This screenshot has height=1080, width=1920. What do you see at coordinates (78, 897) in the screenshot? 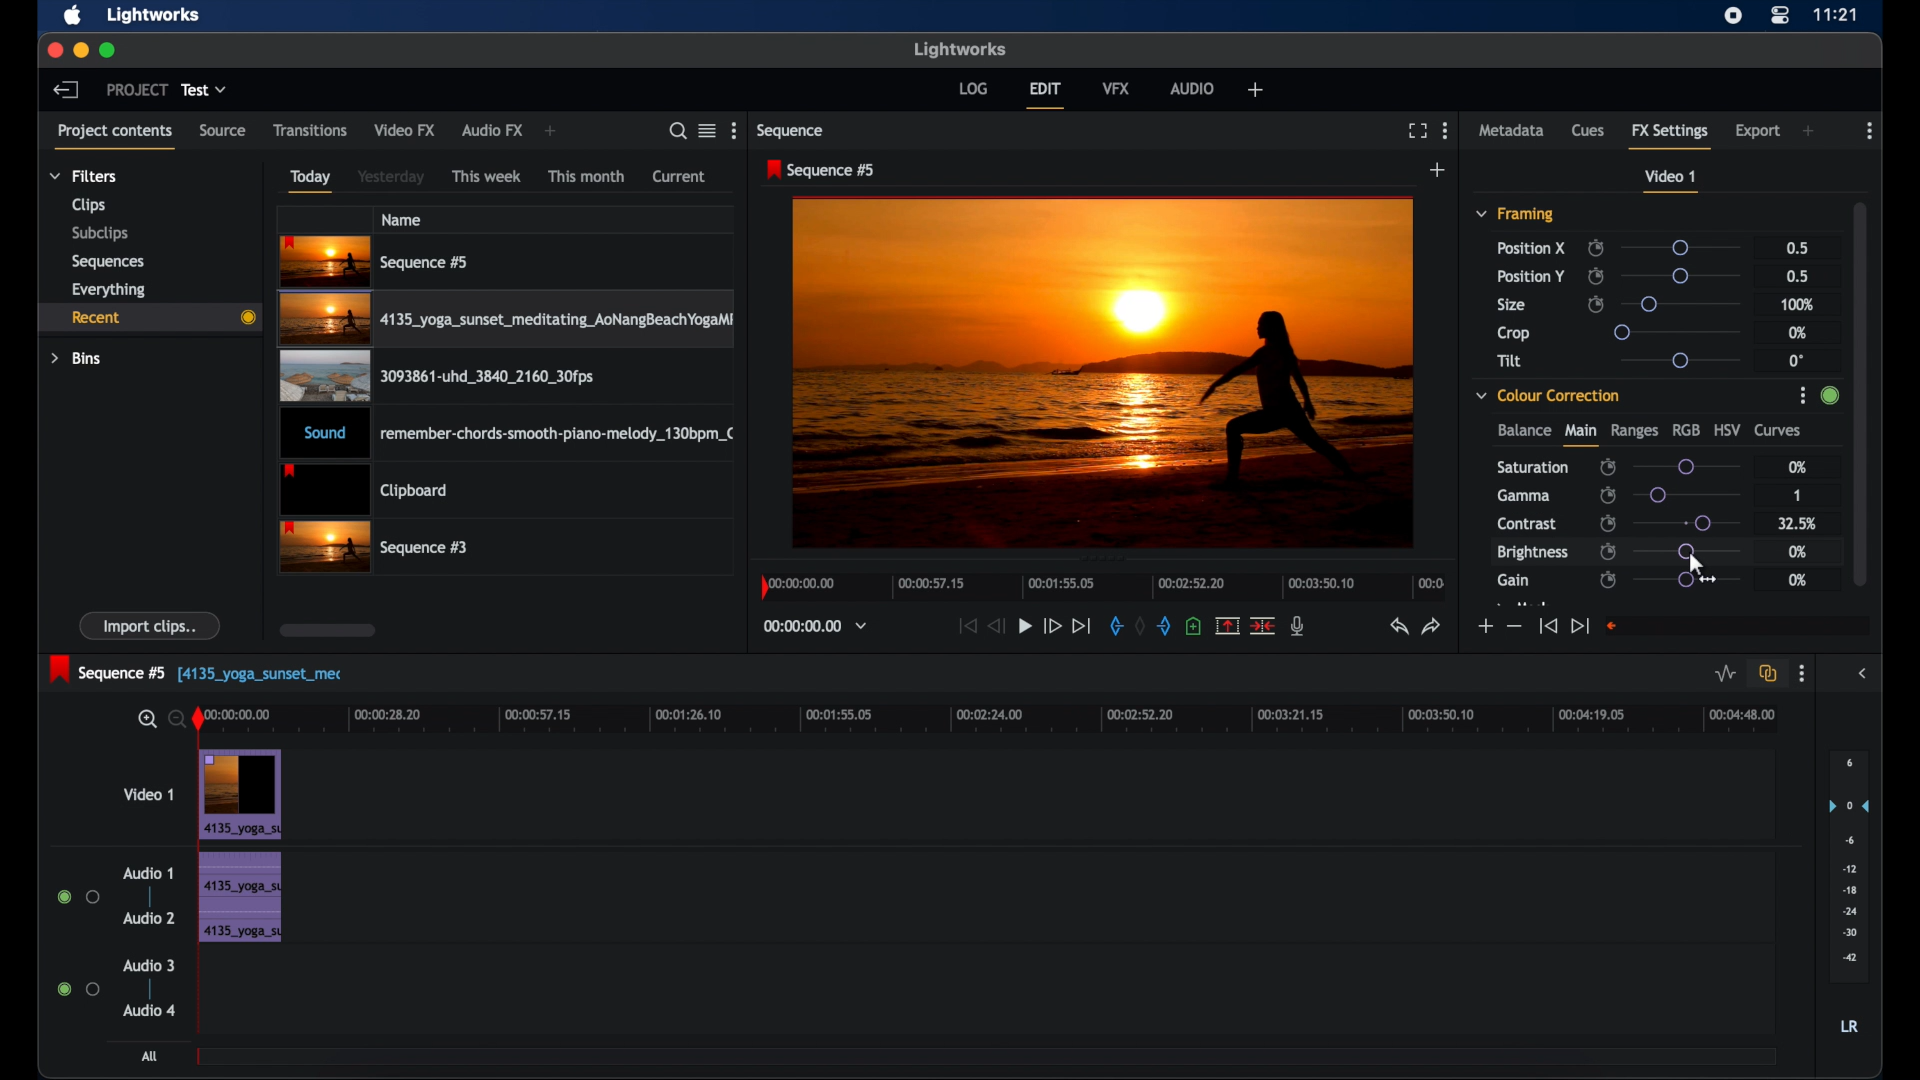
I see `radio button` at bounding box center [78, 897].